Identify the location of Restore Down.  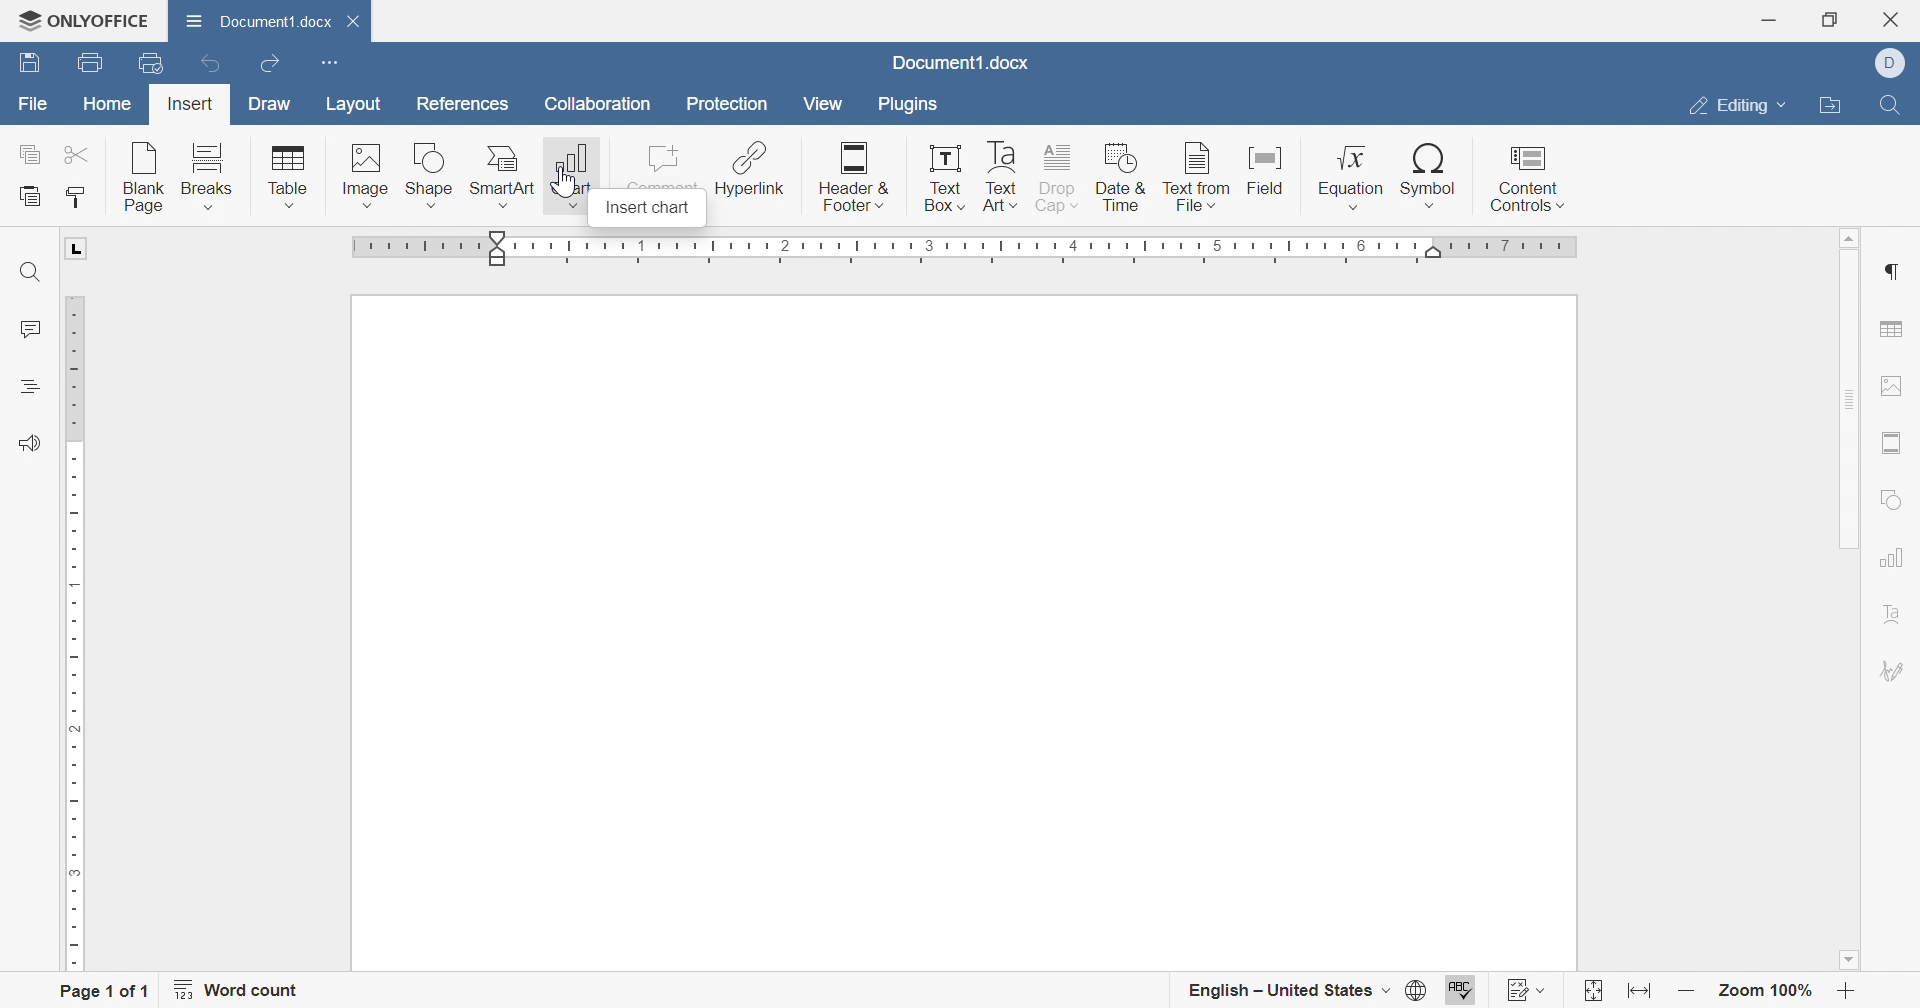
(1832, 19).